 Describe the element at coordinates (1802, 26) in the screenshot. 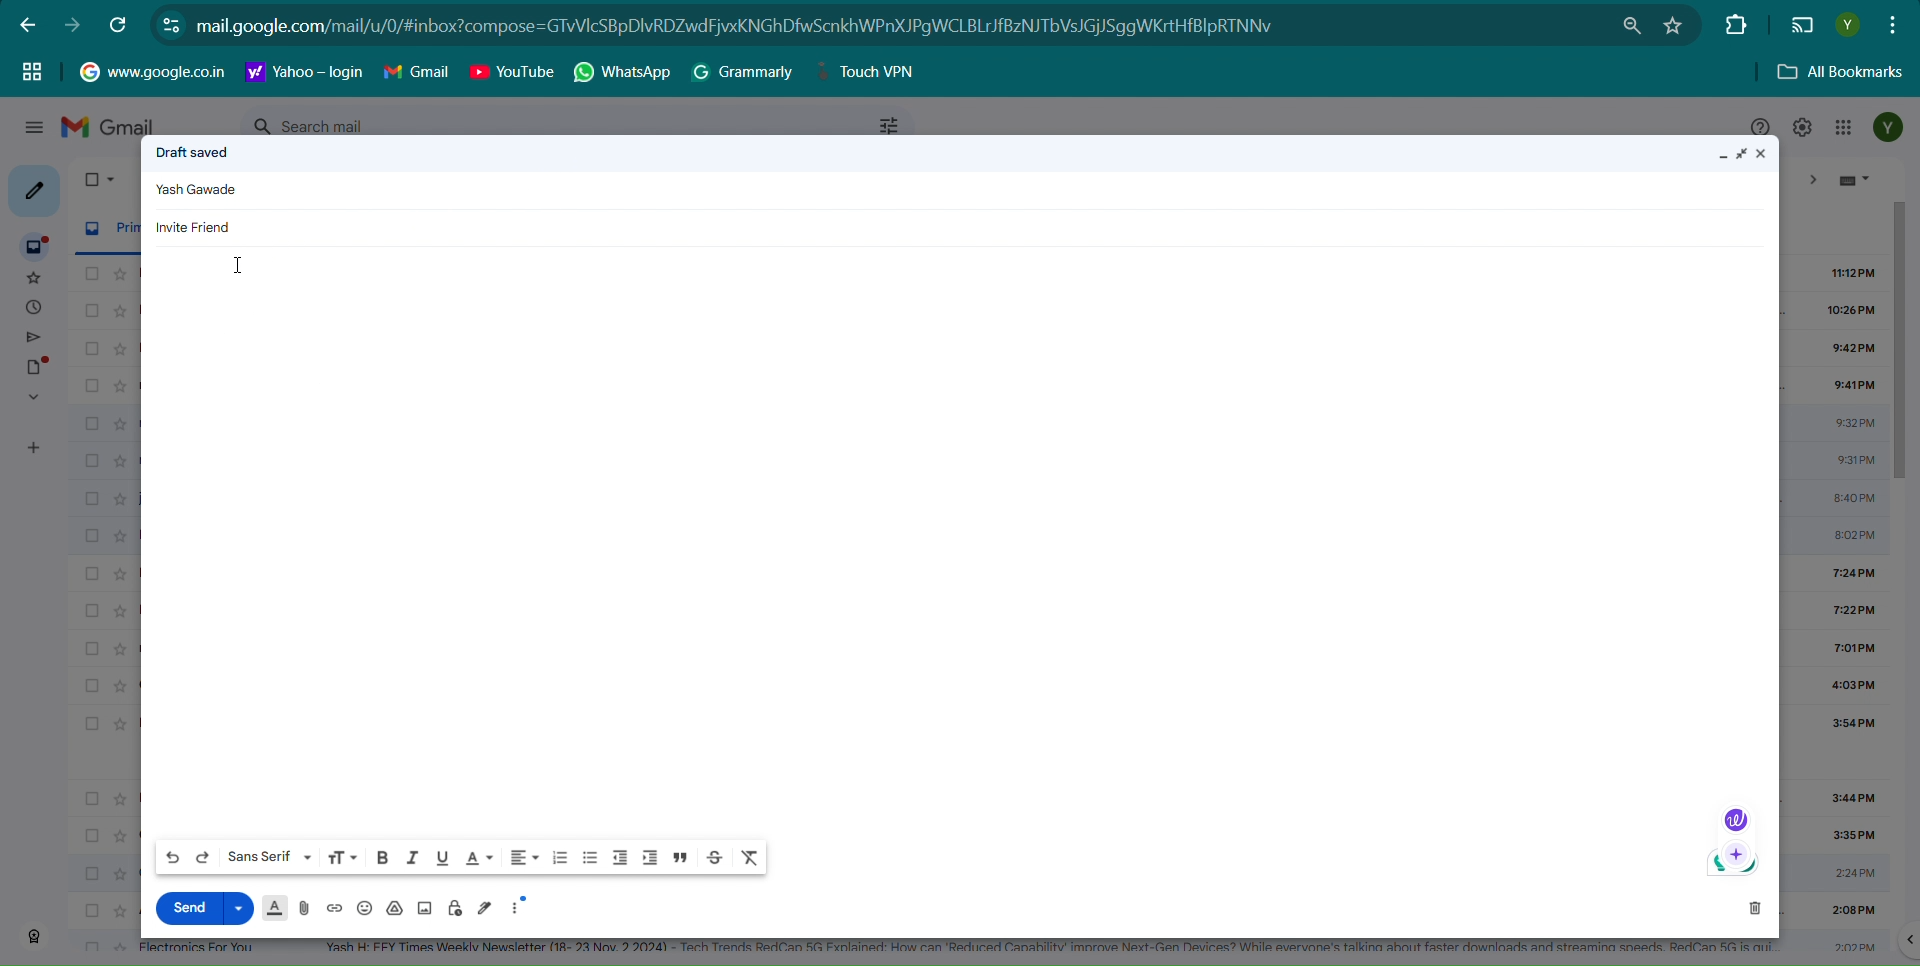

I see `Display on another screen` at that location.